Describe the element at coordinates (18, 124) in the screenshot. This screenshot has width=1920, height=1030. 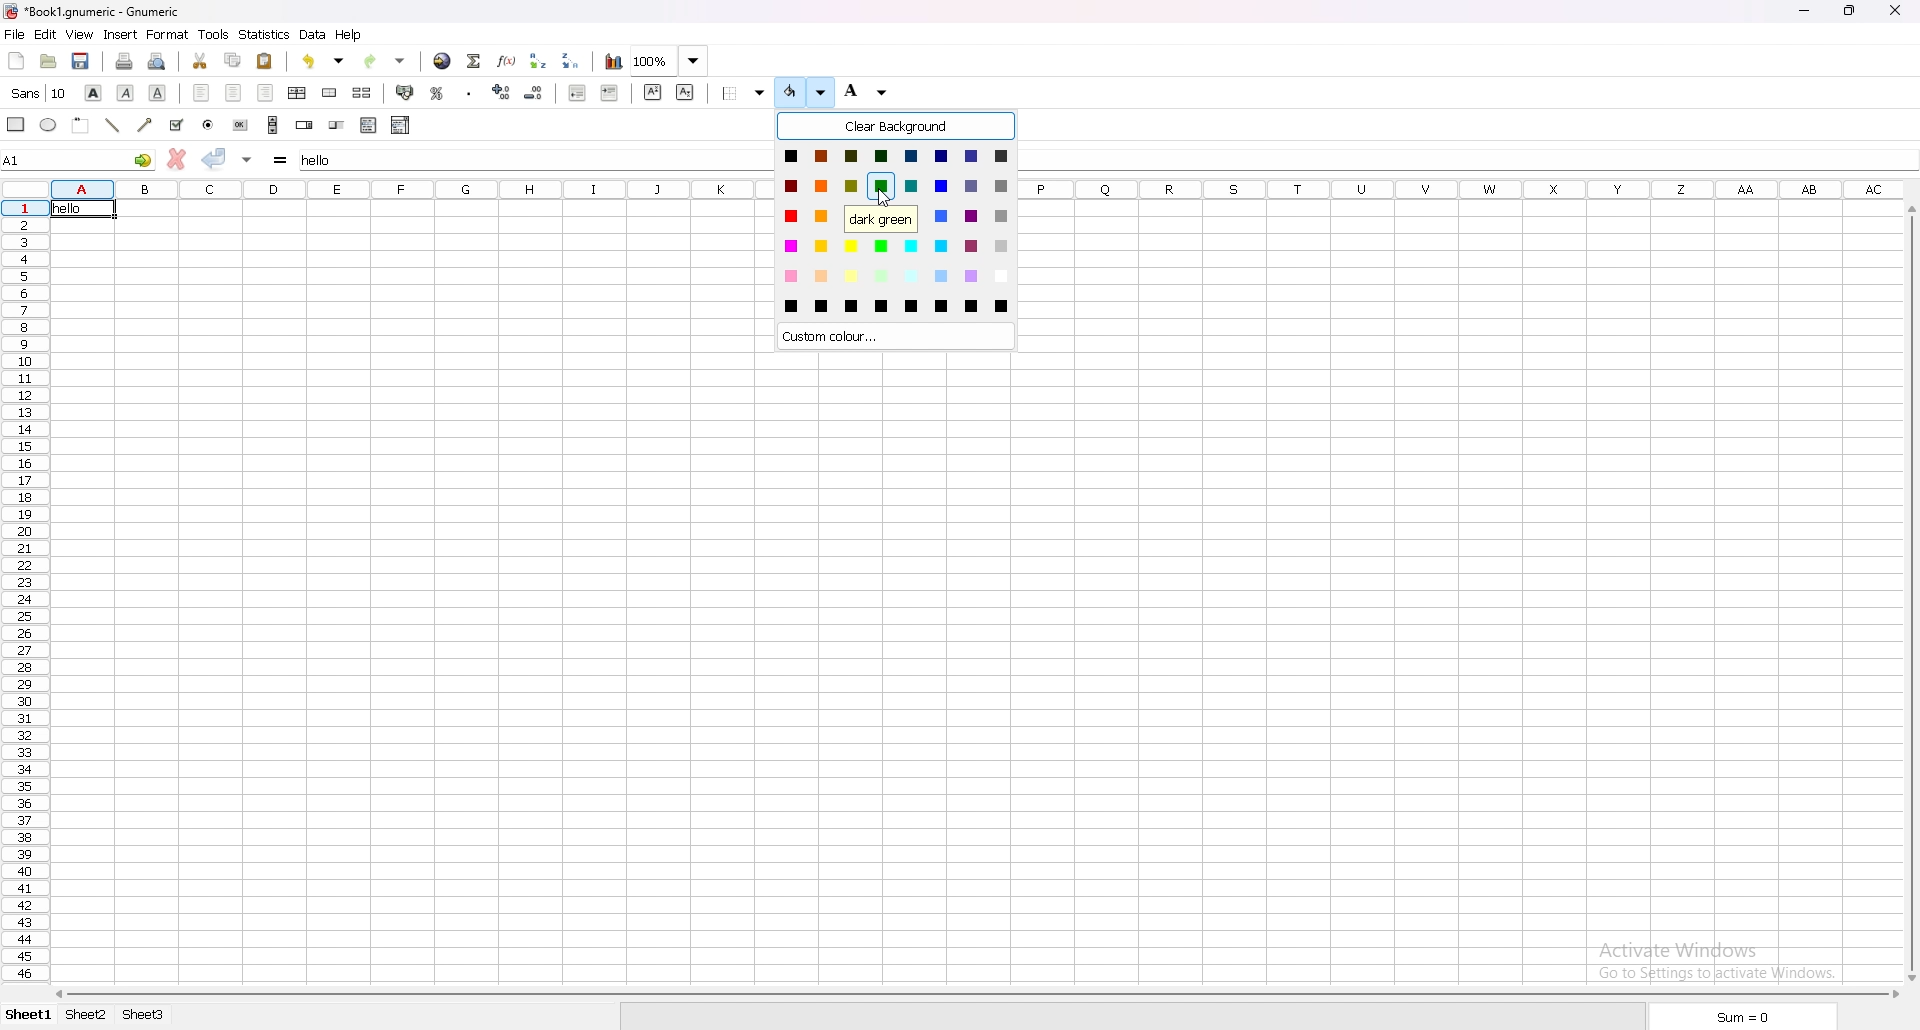
I see `rectangle` at that location.